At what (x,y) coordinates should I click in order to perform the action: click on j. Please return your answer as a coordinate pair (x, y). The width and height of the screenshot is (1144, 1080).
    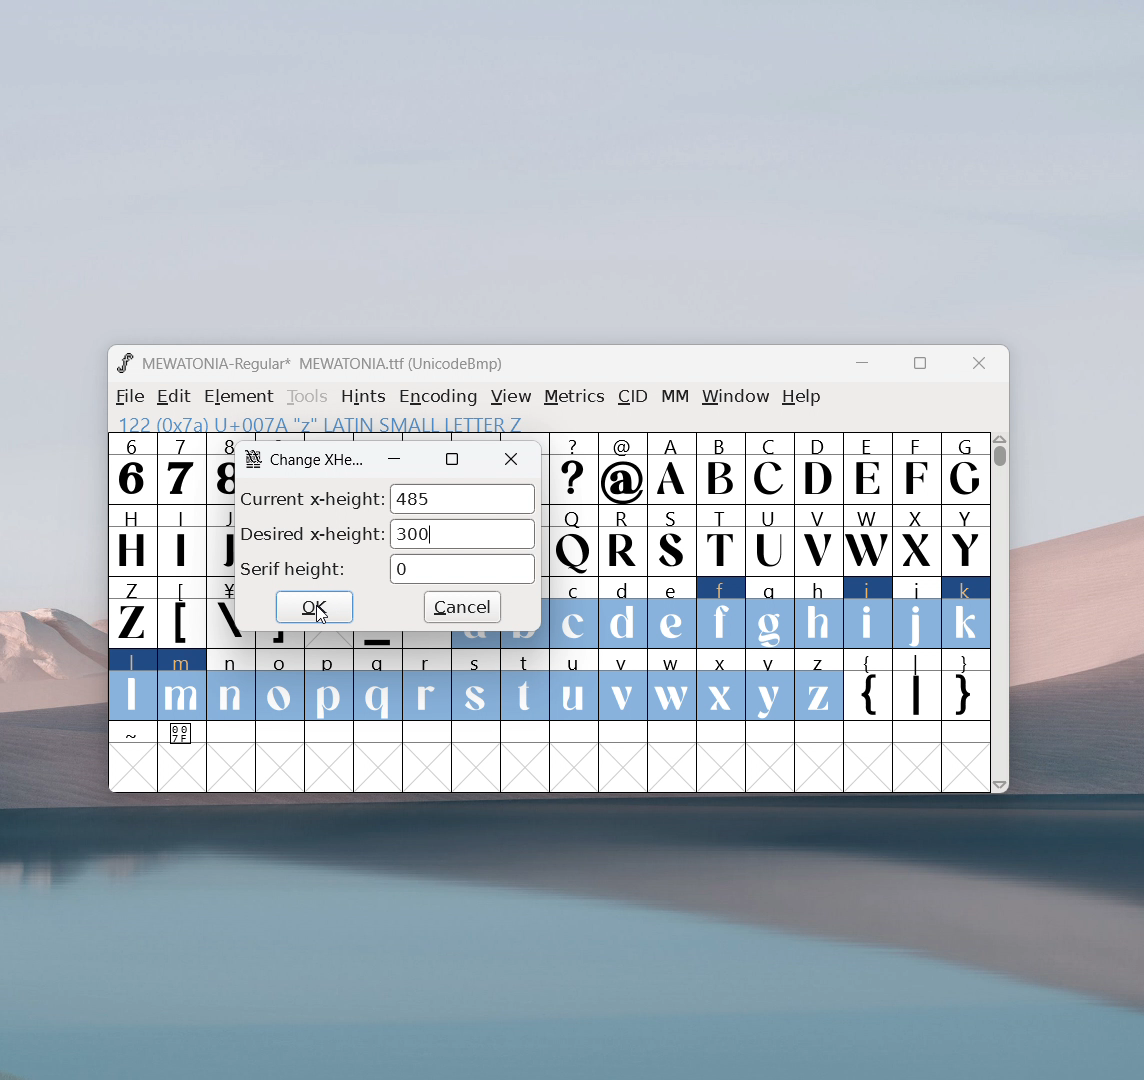
    Looking at the image, I should click on (918, 613).